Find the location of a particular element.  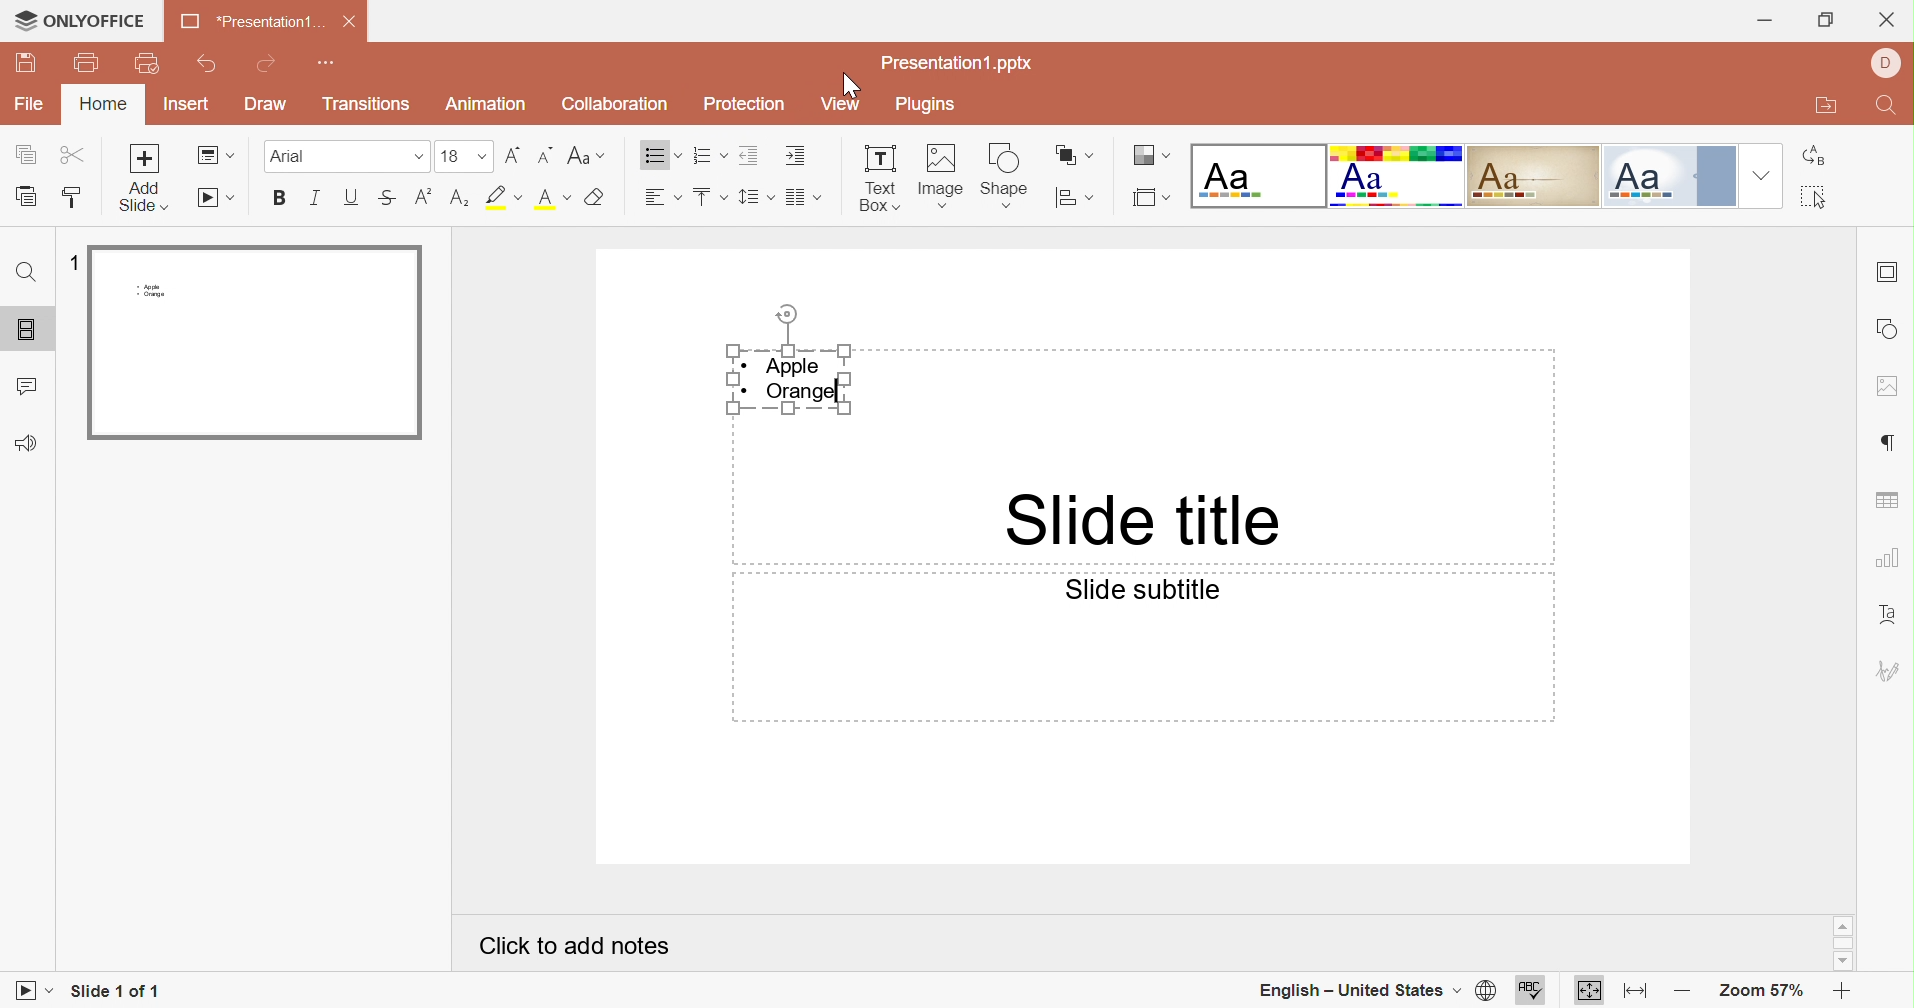

Slide subtitle is located at coordinates (1141, 591).